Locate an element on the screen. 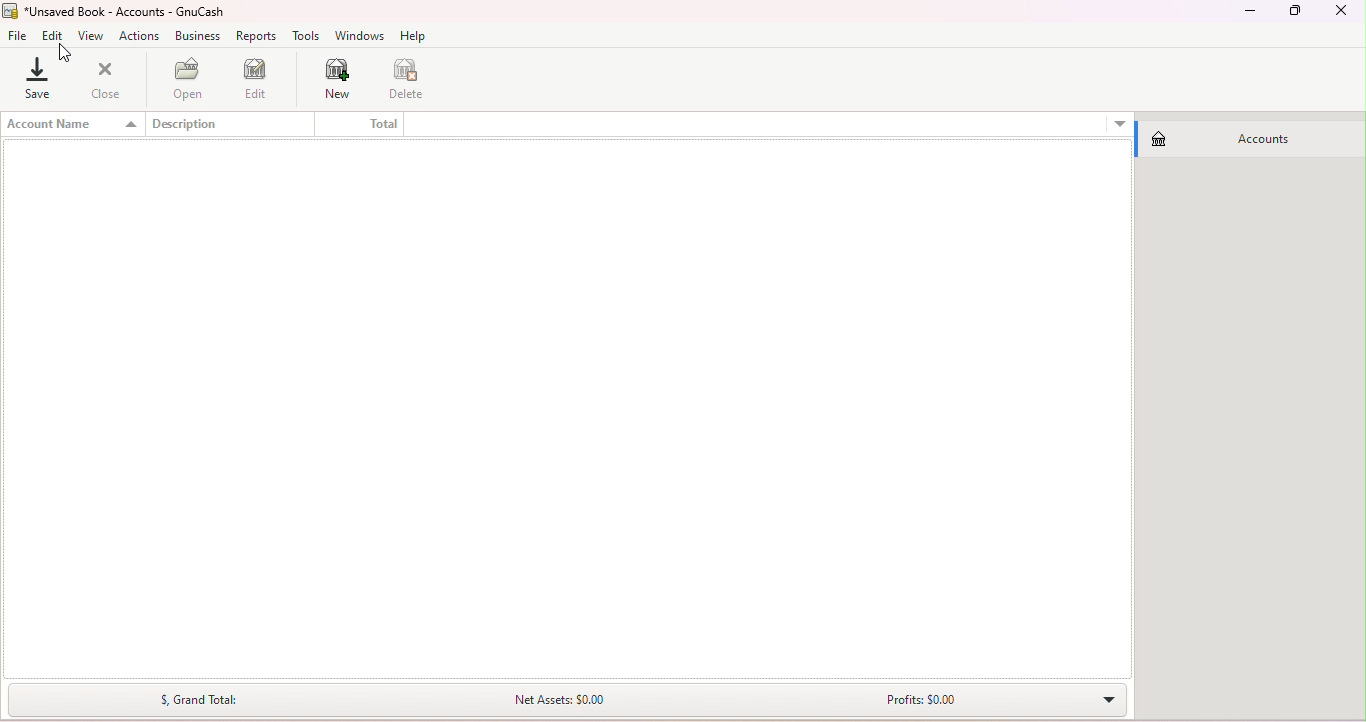 The height and width of the screenshot is (722, 1366). Edit is located at coordinates (52, 35).